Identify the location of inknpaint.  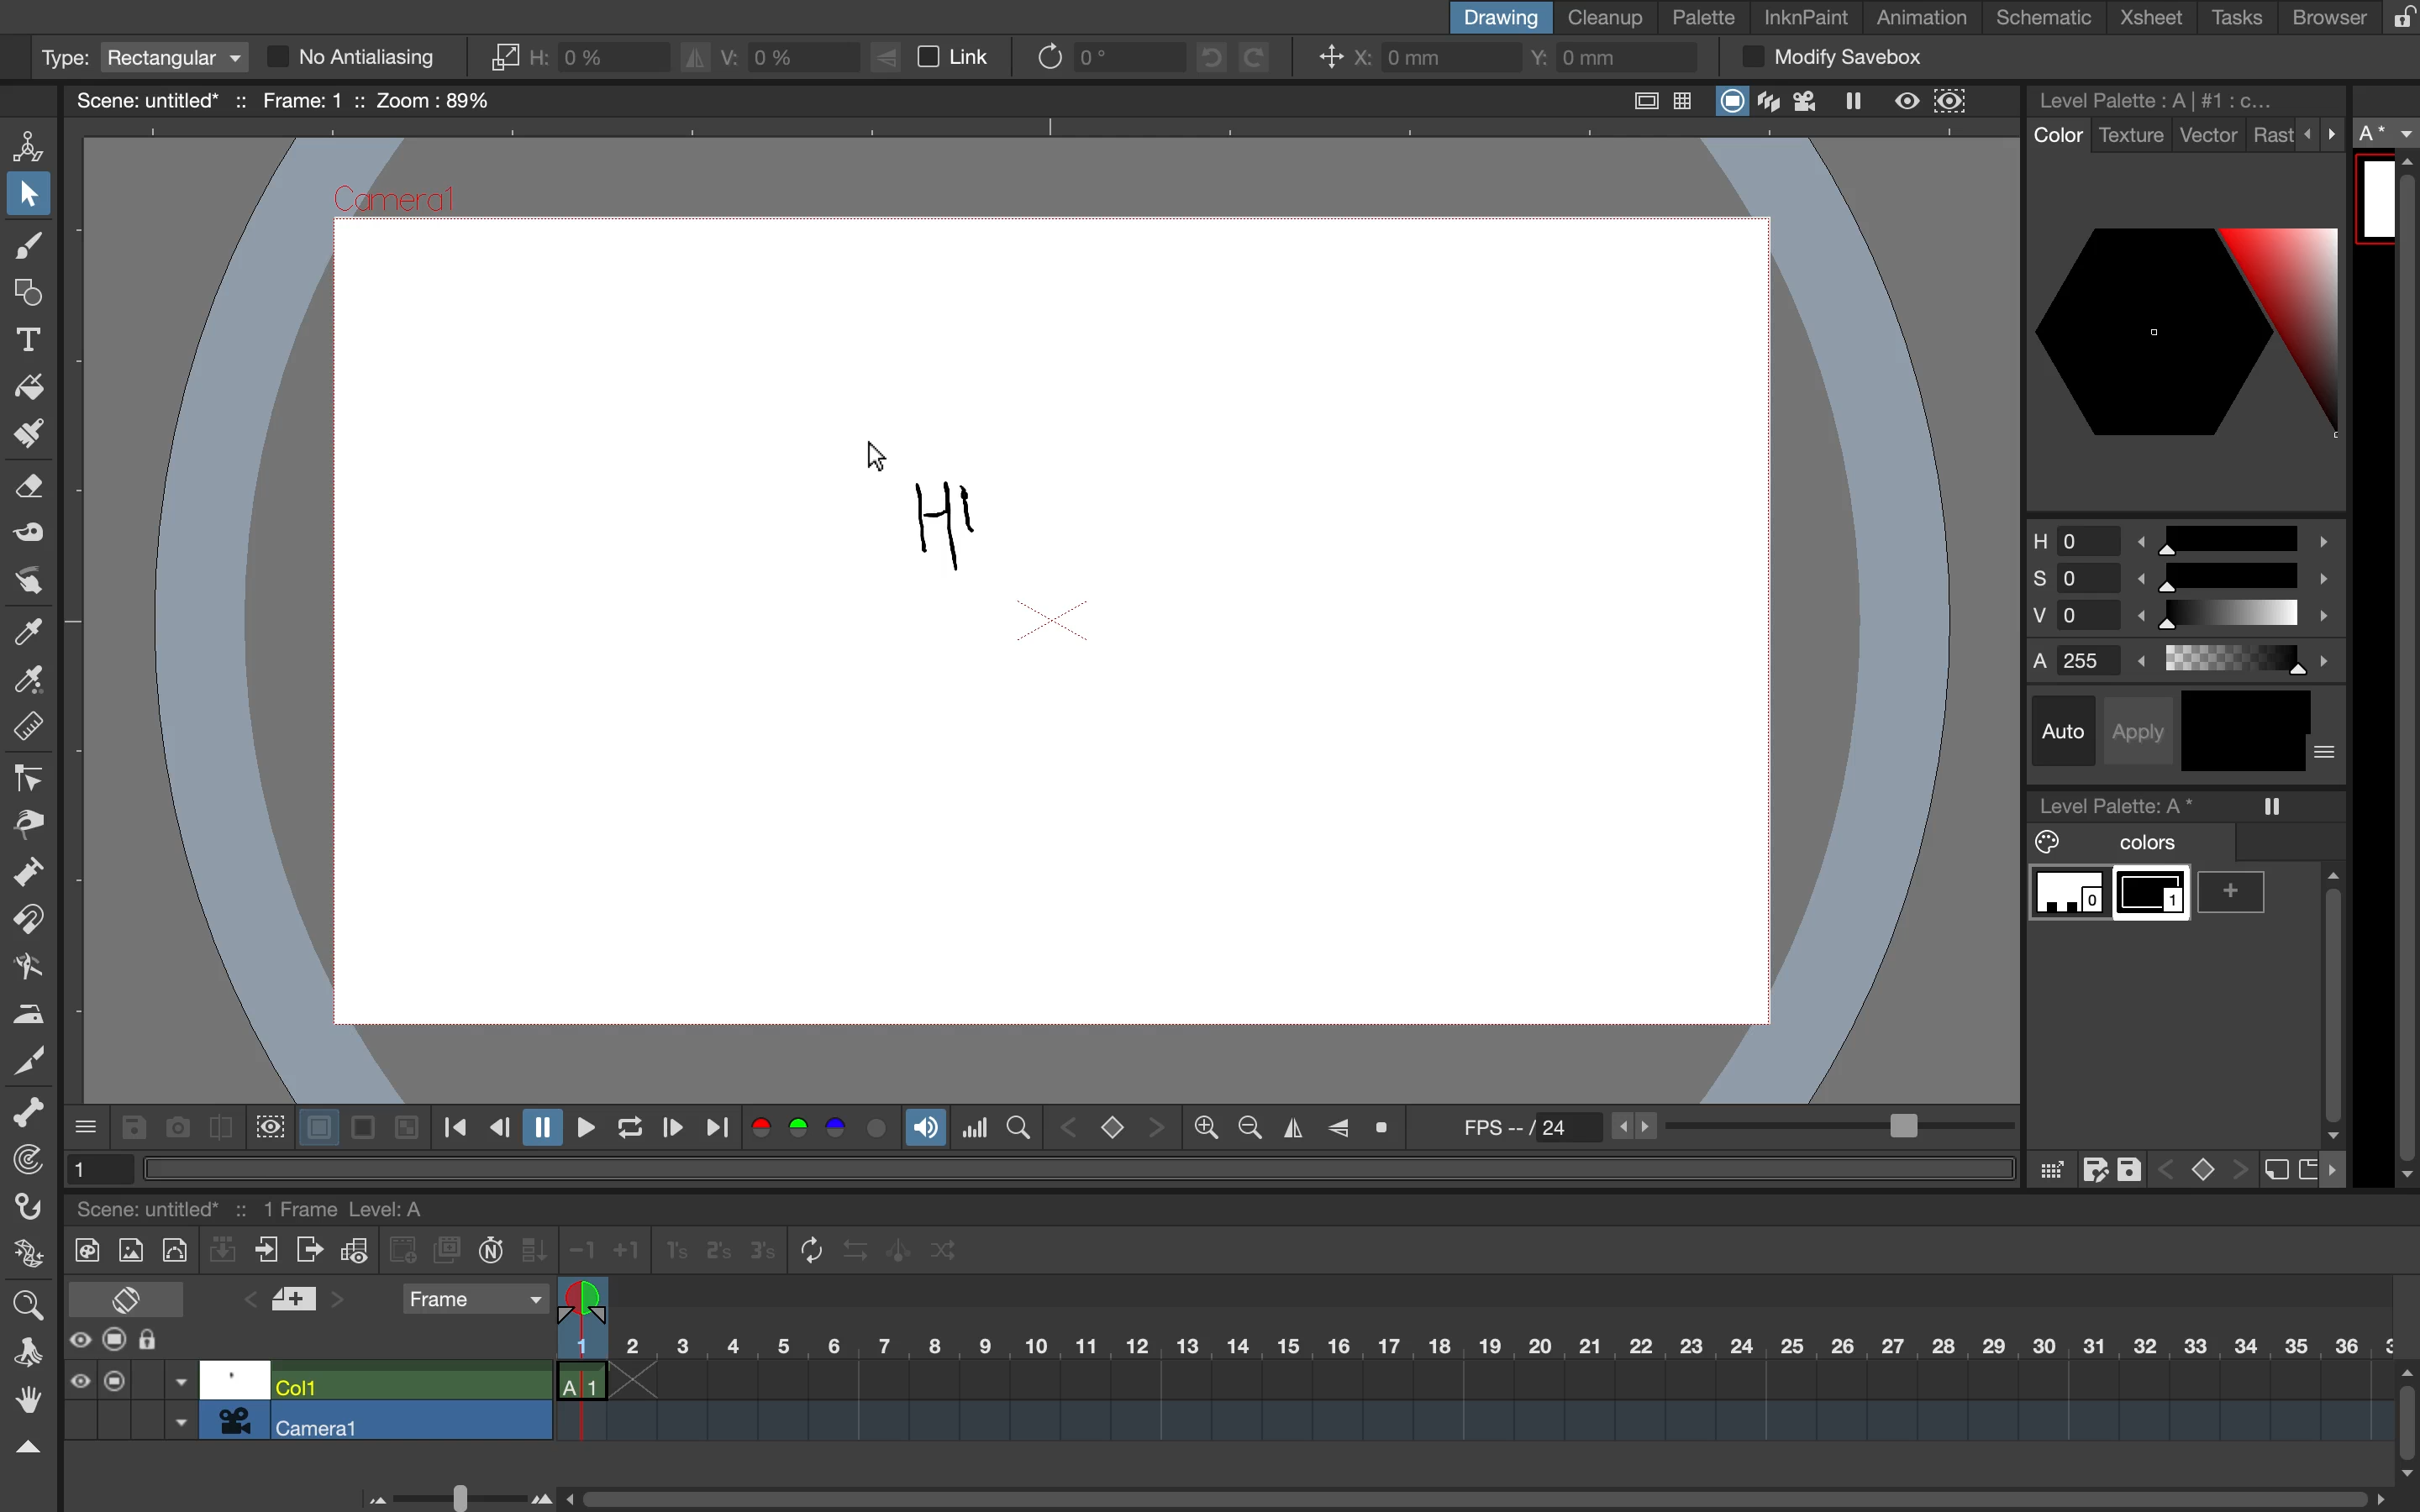
(1806, 15).